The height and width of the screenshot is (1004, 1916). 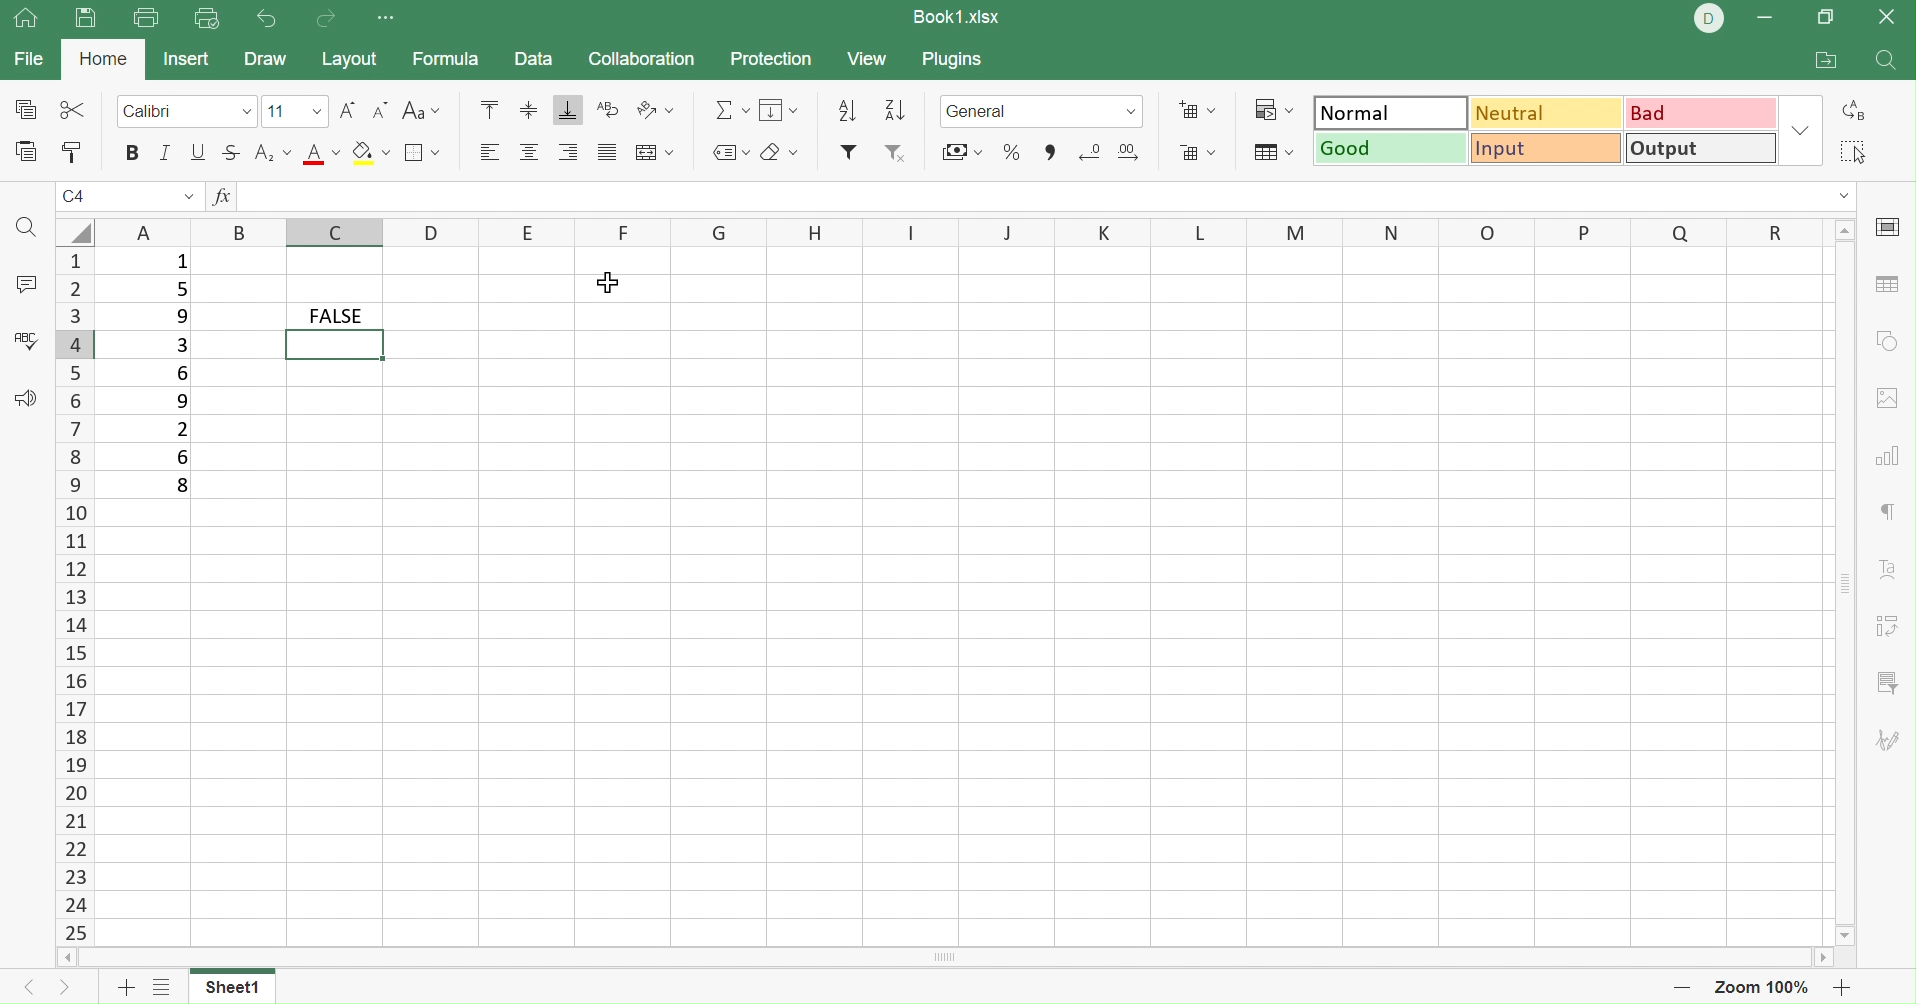 What do you see at coordinates (1128, 112) in the screenshot?
I see `Drop down` at bounding box center [1128, 112].